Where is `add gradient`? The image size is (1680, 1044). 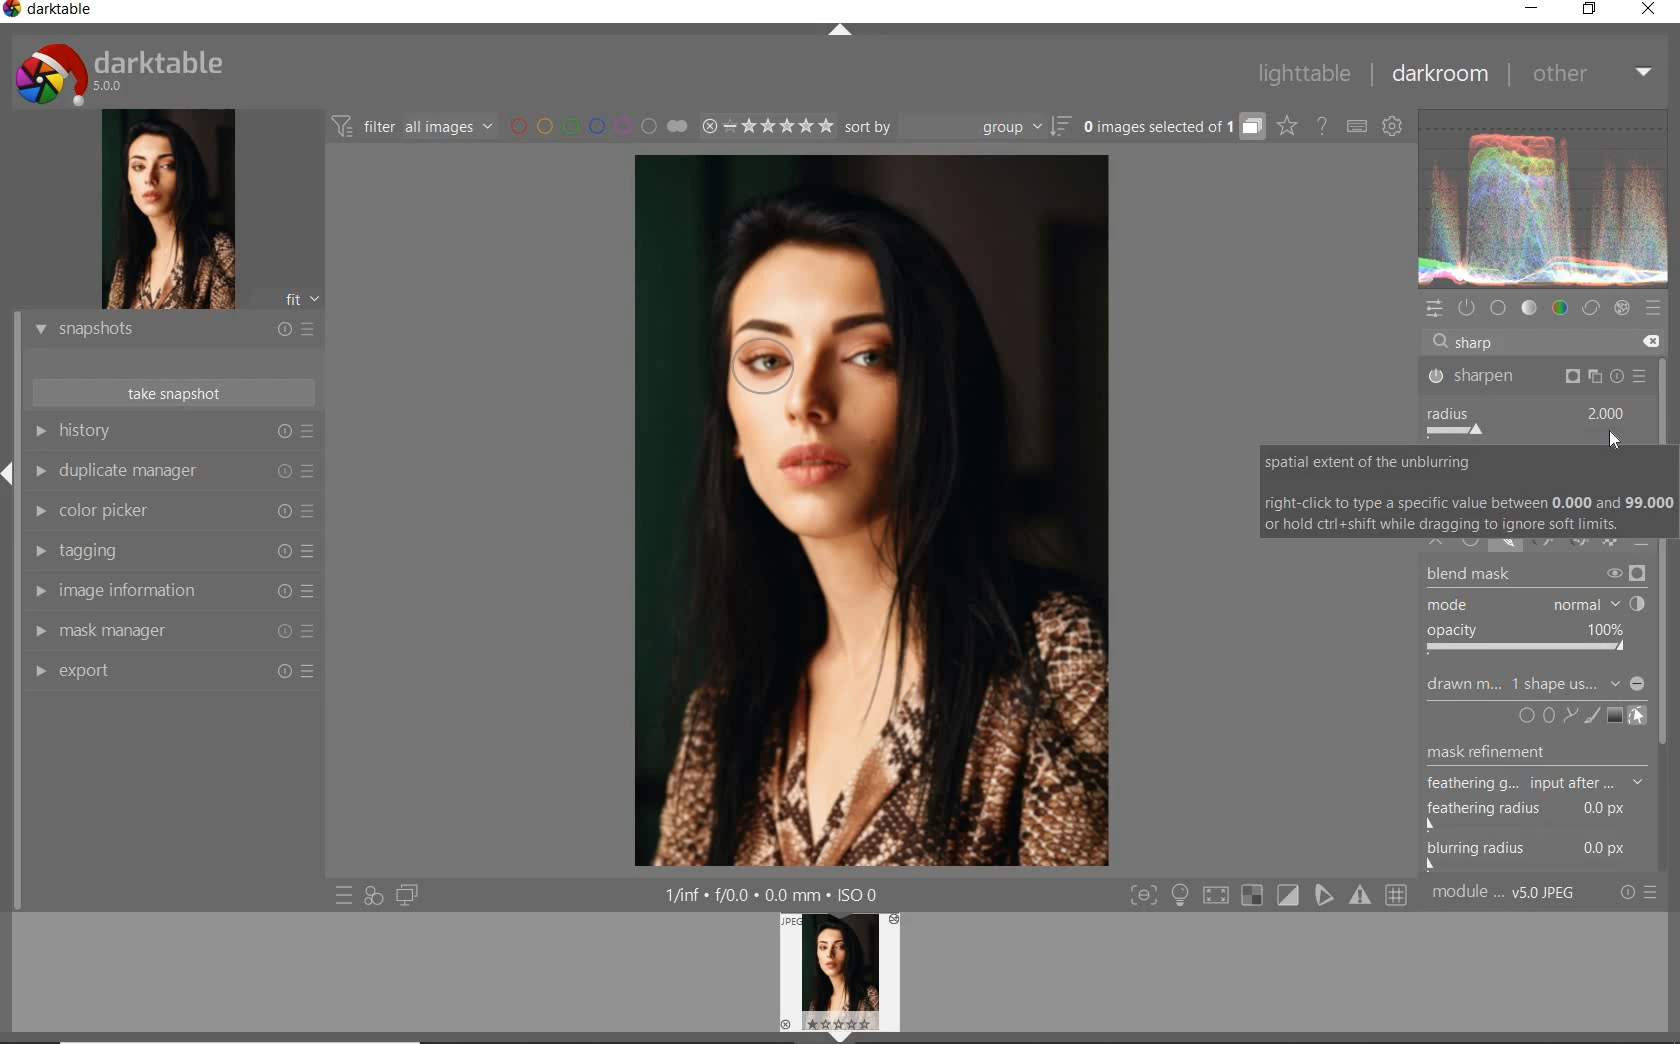 add gradient is located at coordinates (1616, 714).